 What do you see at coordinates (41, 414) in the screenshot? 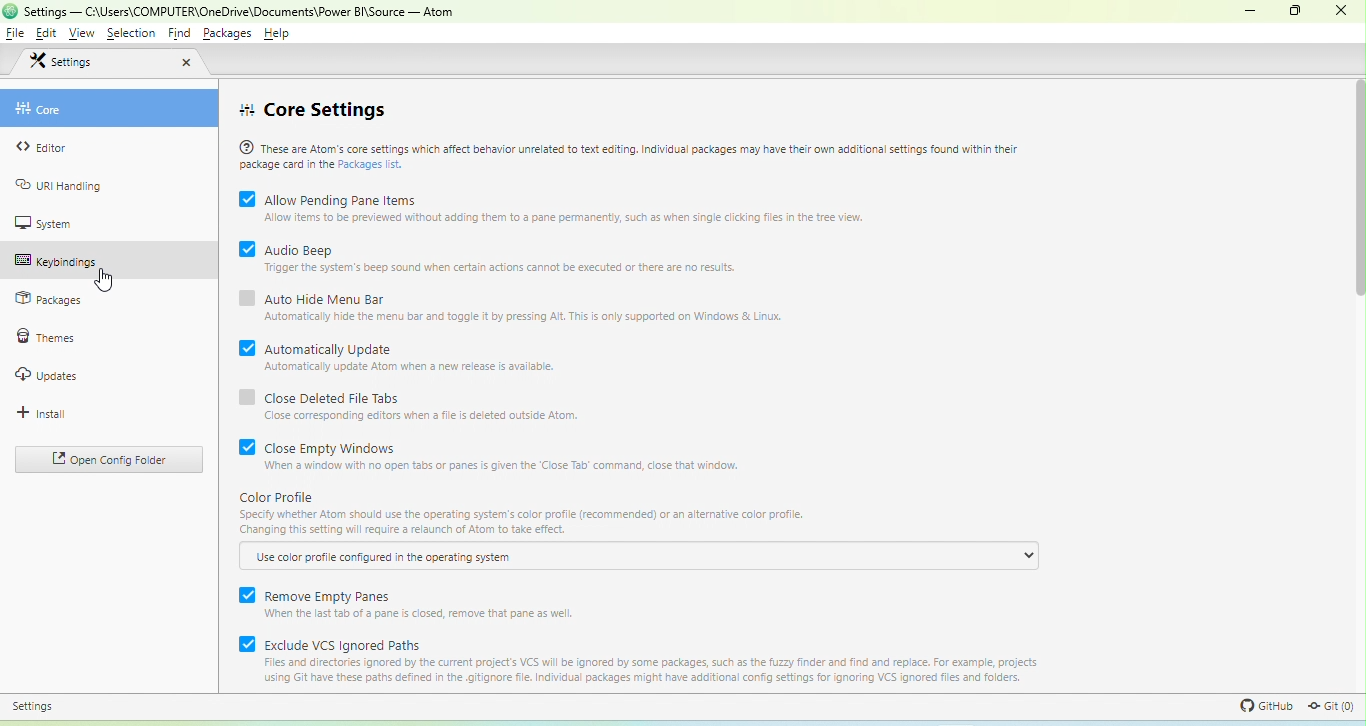
I see `install` at bounding box center [41, 414].